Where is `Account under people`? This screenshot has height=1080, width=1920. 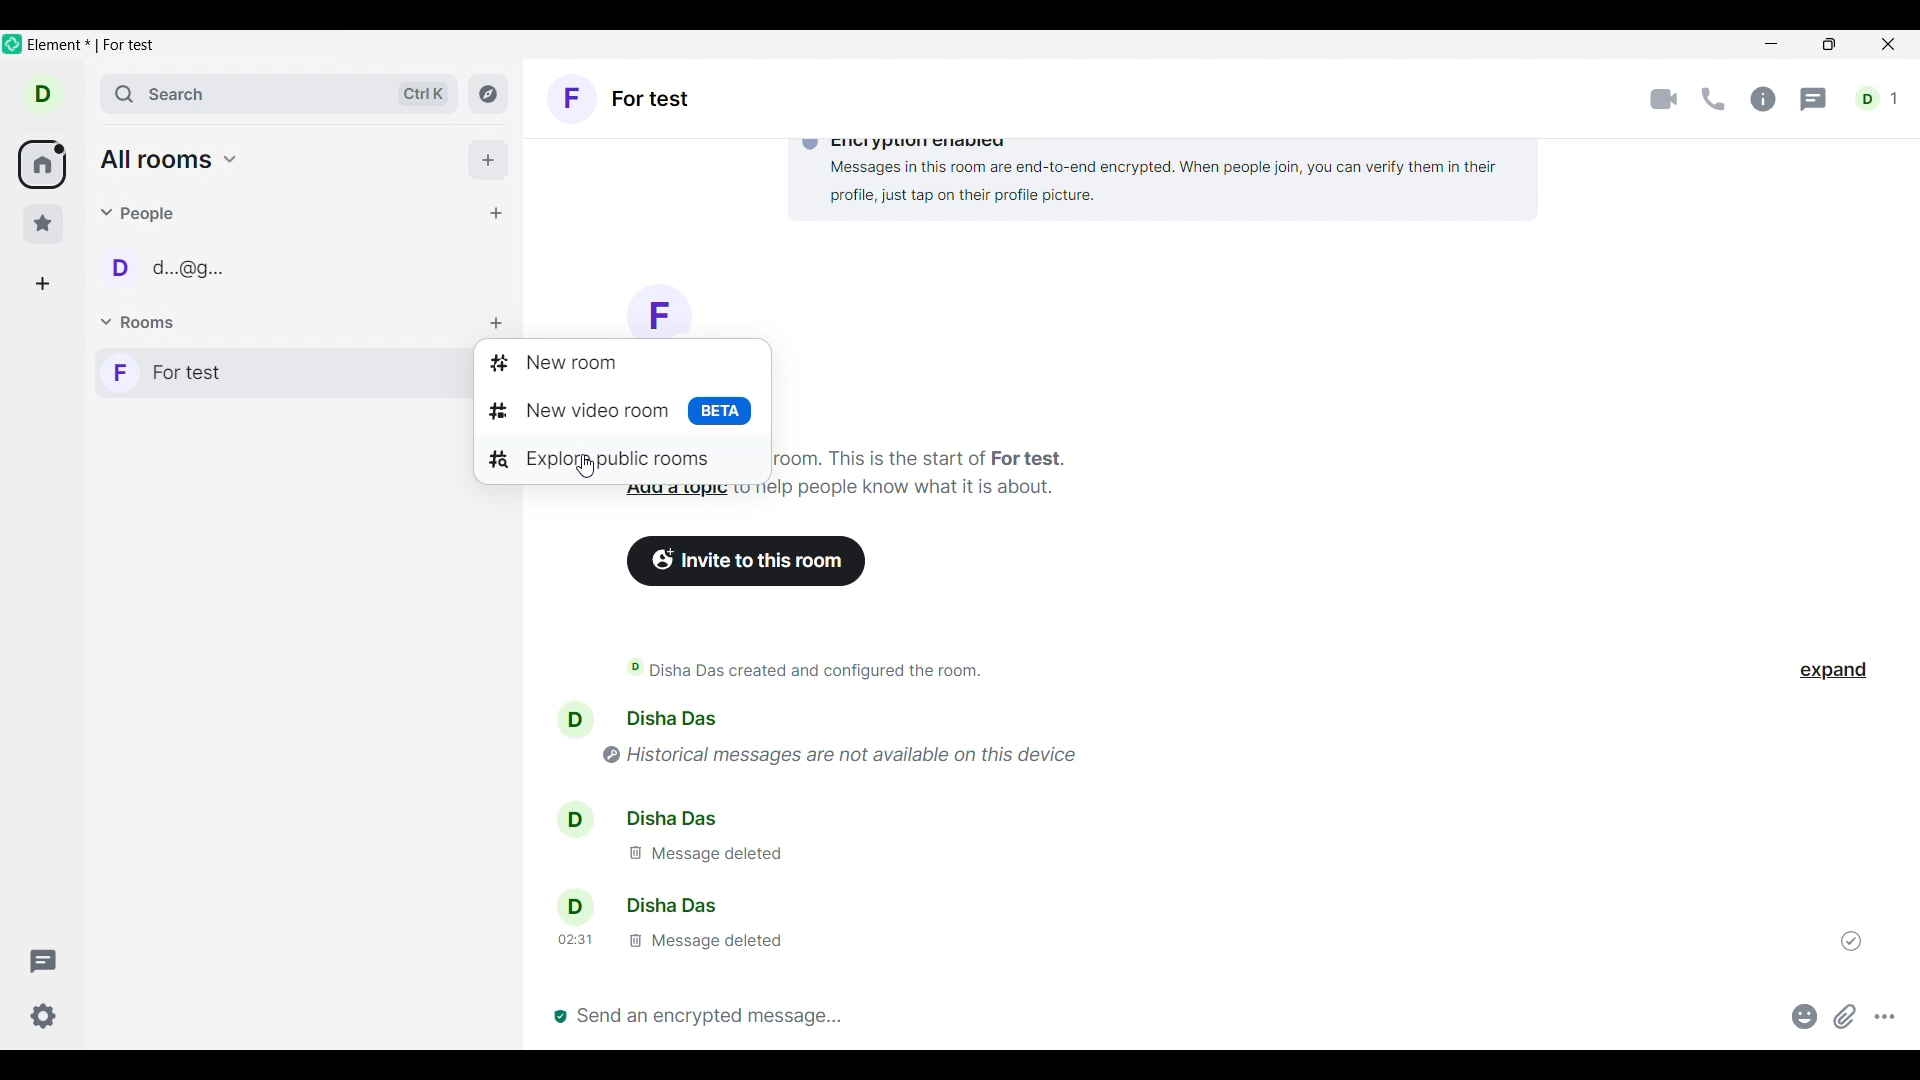
Account under people is located at coordinates (172, 267).